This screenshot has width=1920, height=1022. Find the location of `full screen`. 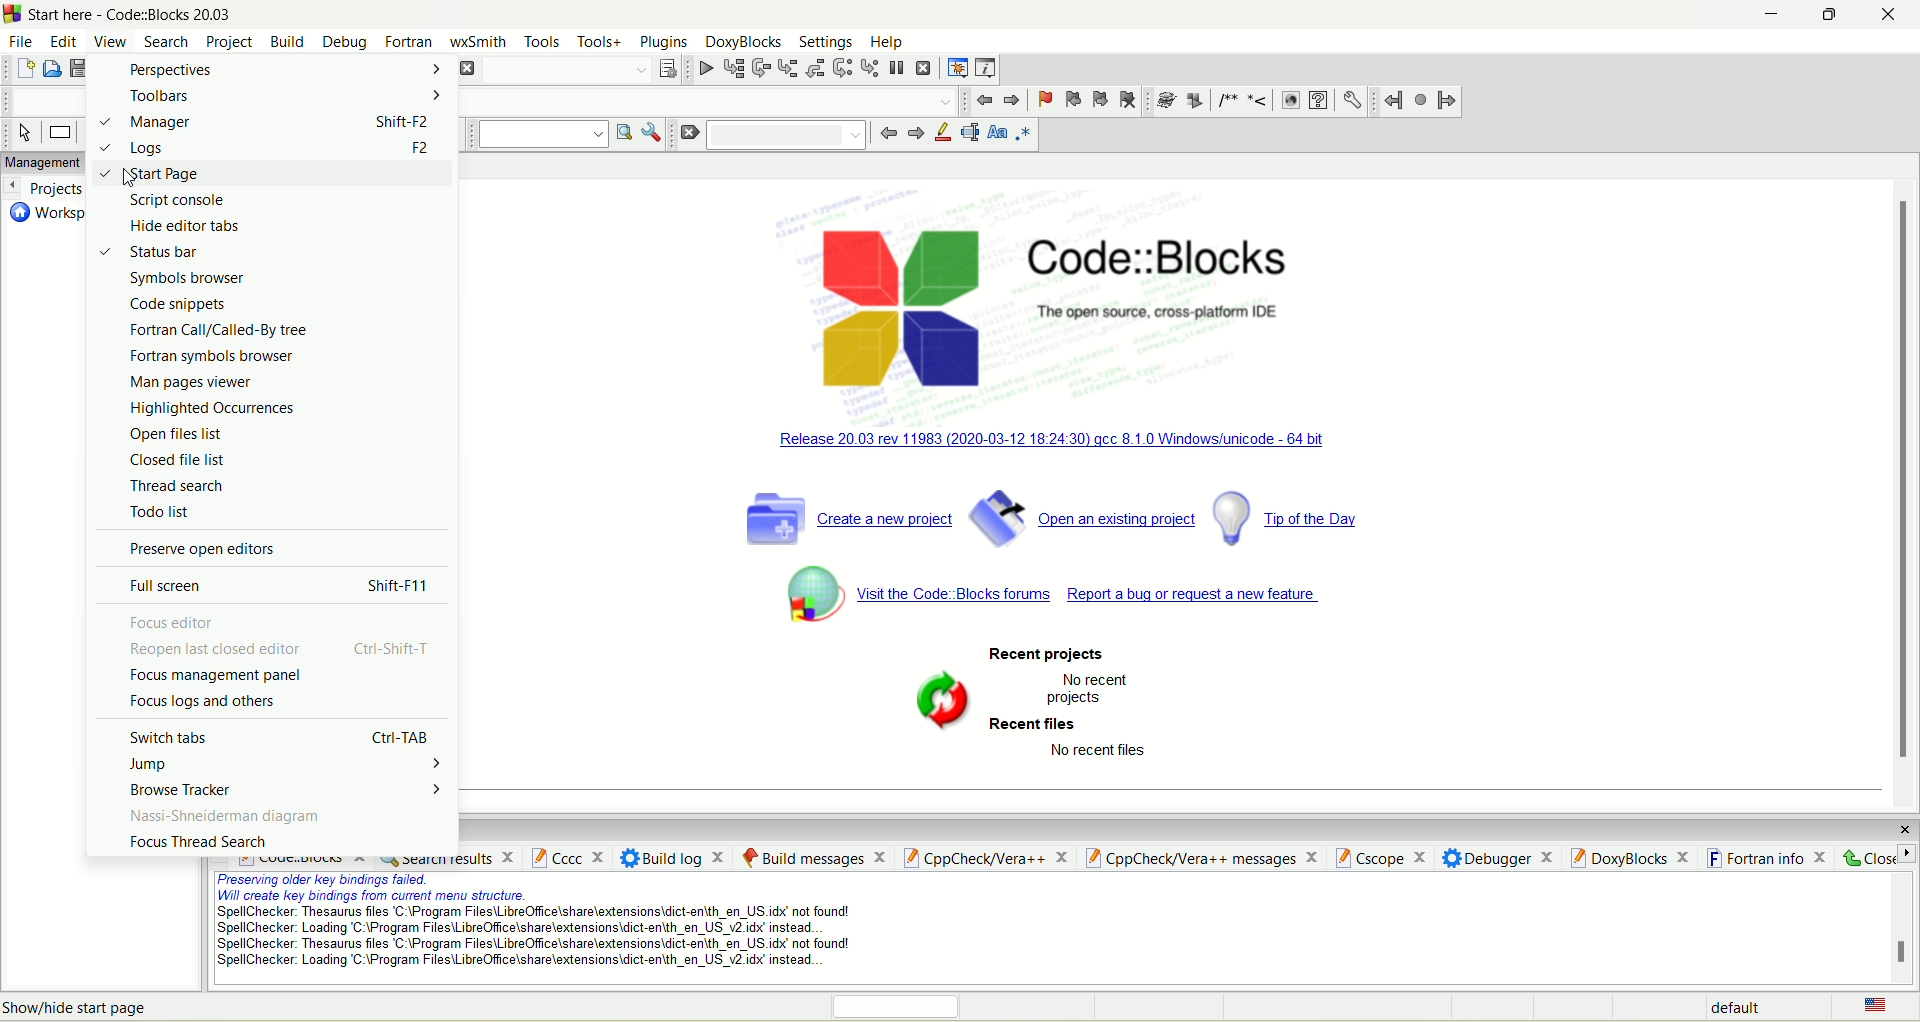

full screen is located at coordinates (283, 587).